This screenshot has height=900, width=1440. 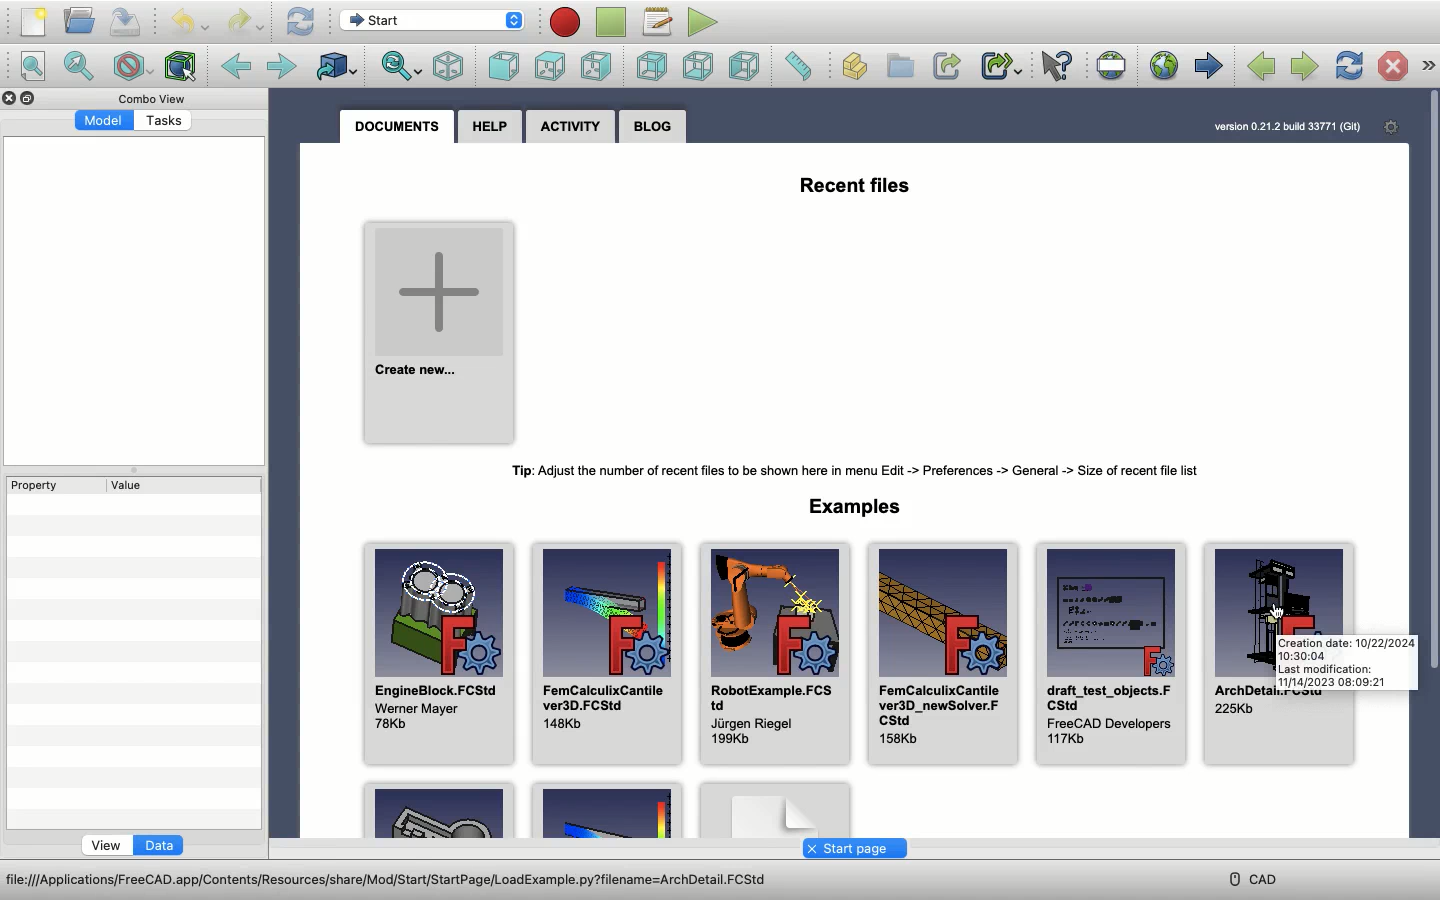 I want to click on Create new project, so click(x=440, y=335).